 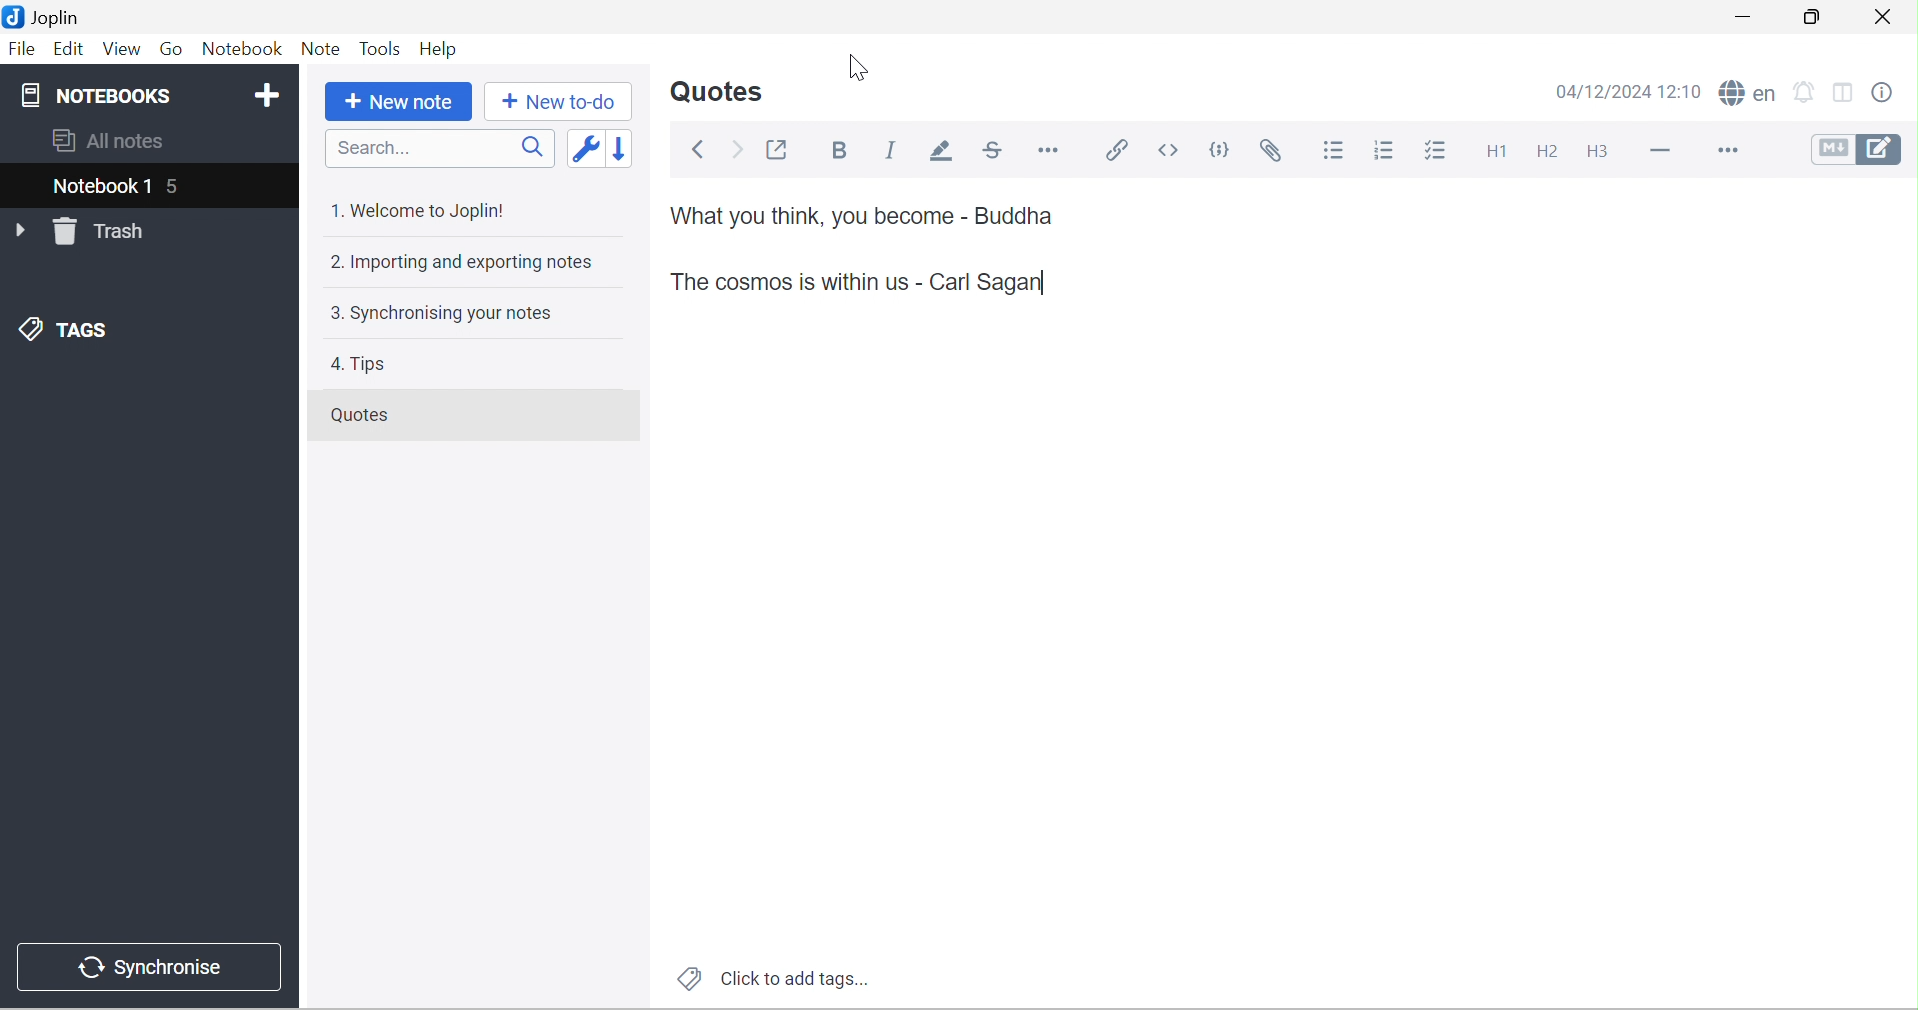 I want to click on Heading 1, so click(x=1494, y=155).